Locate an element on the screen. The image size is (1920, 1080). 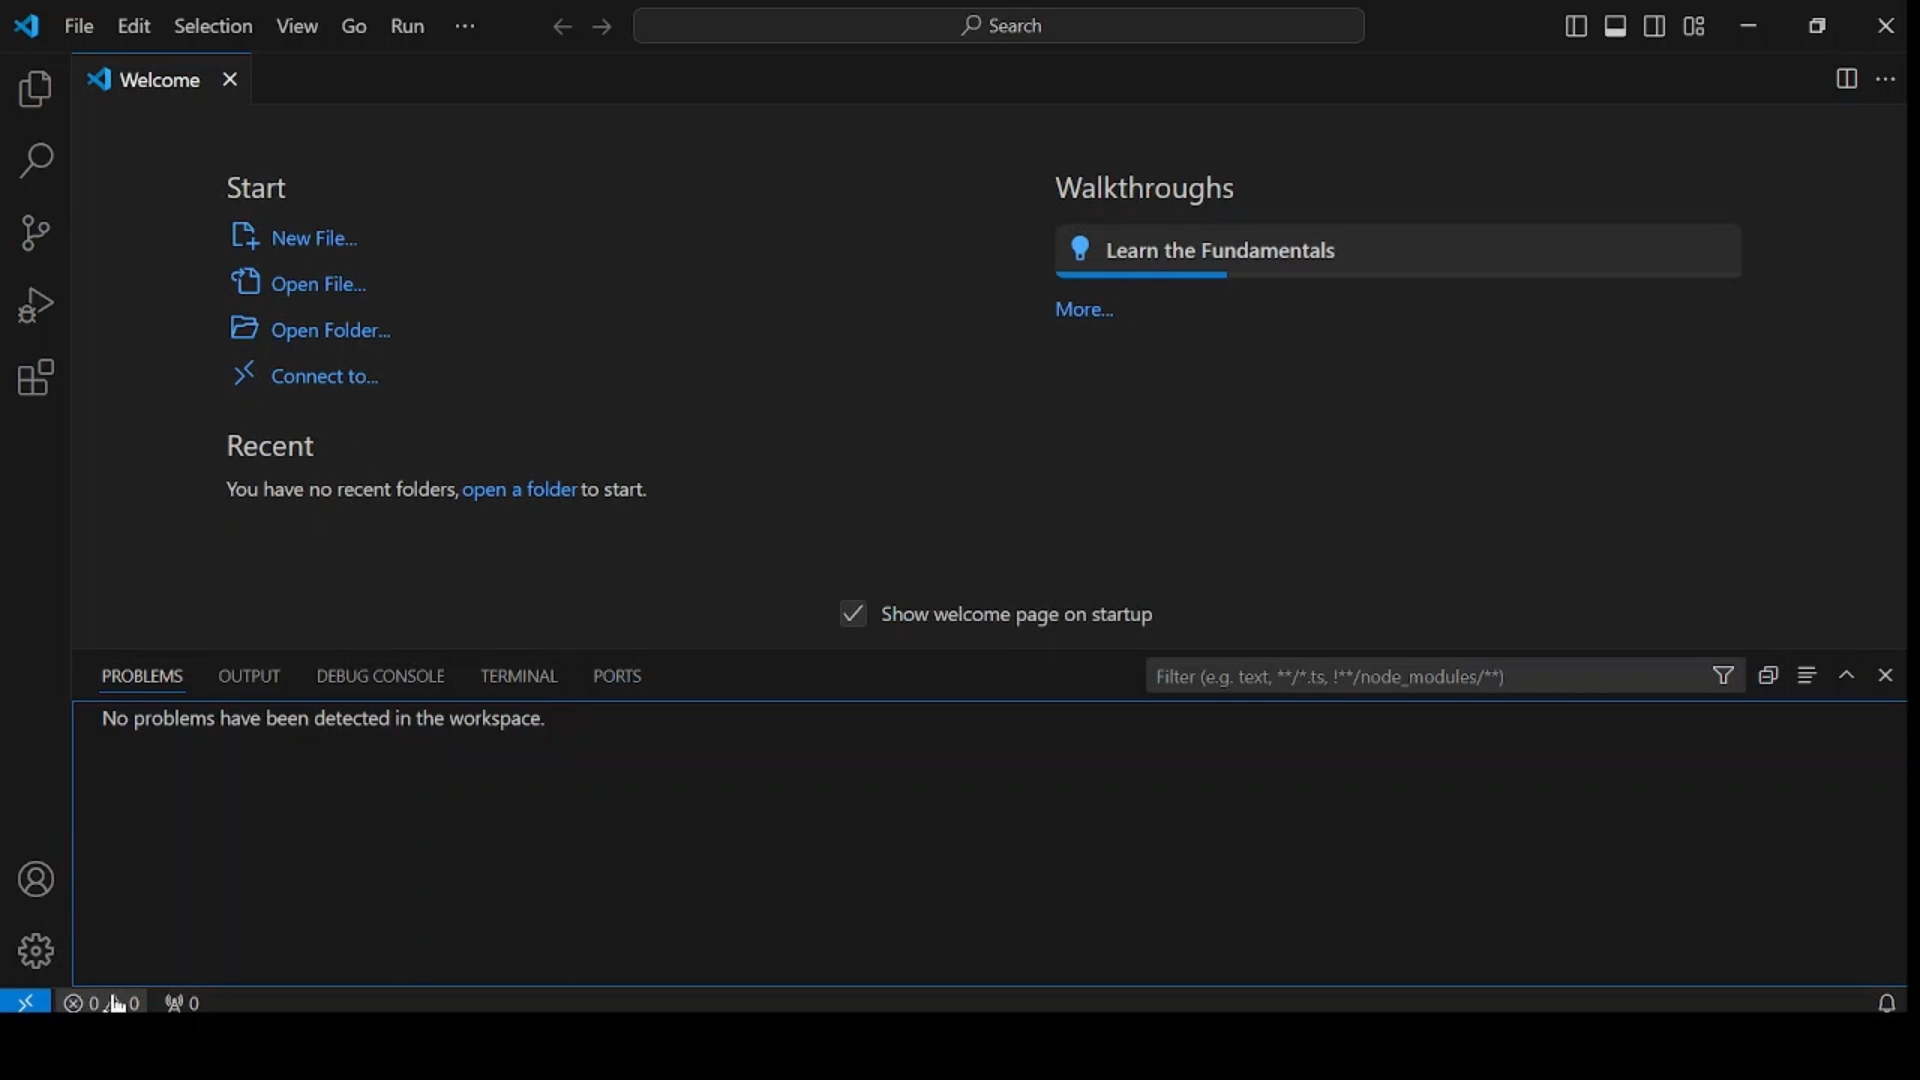
Tick is located at coordinates (849, 616).